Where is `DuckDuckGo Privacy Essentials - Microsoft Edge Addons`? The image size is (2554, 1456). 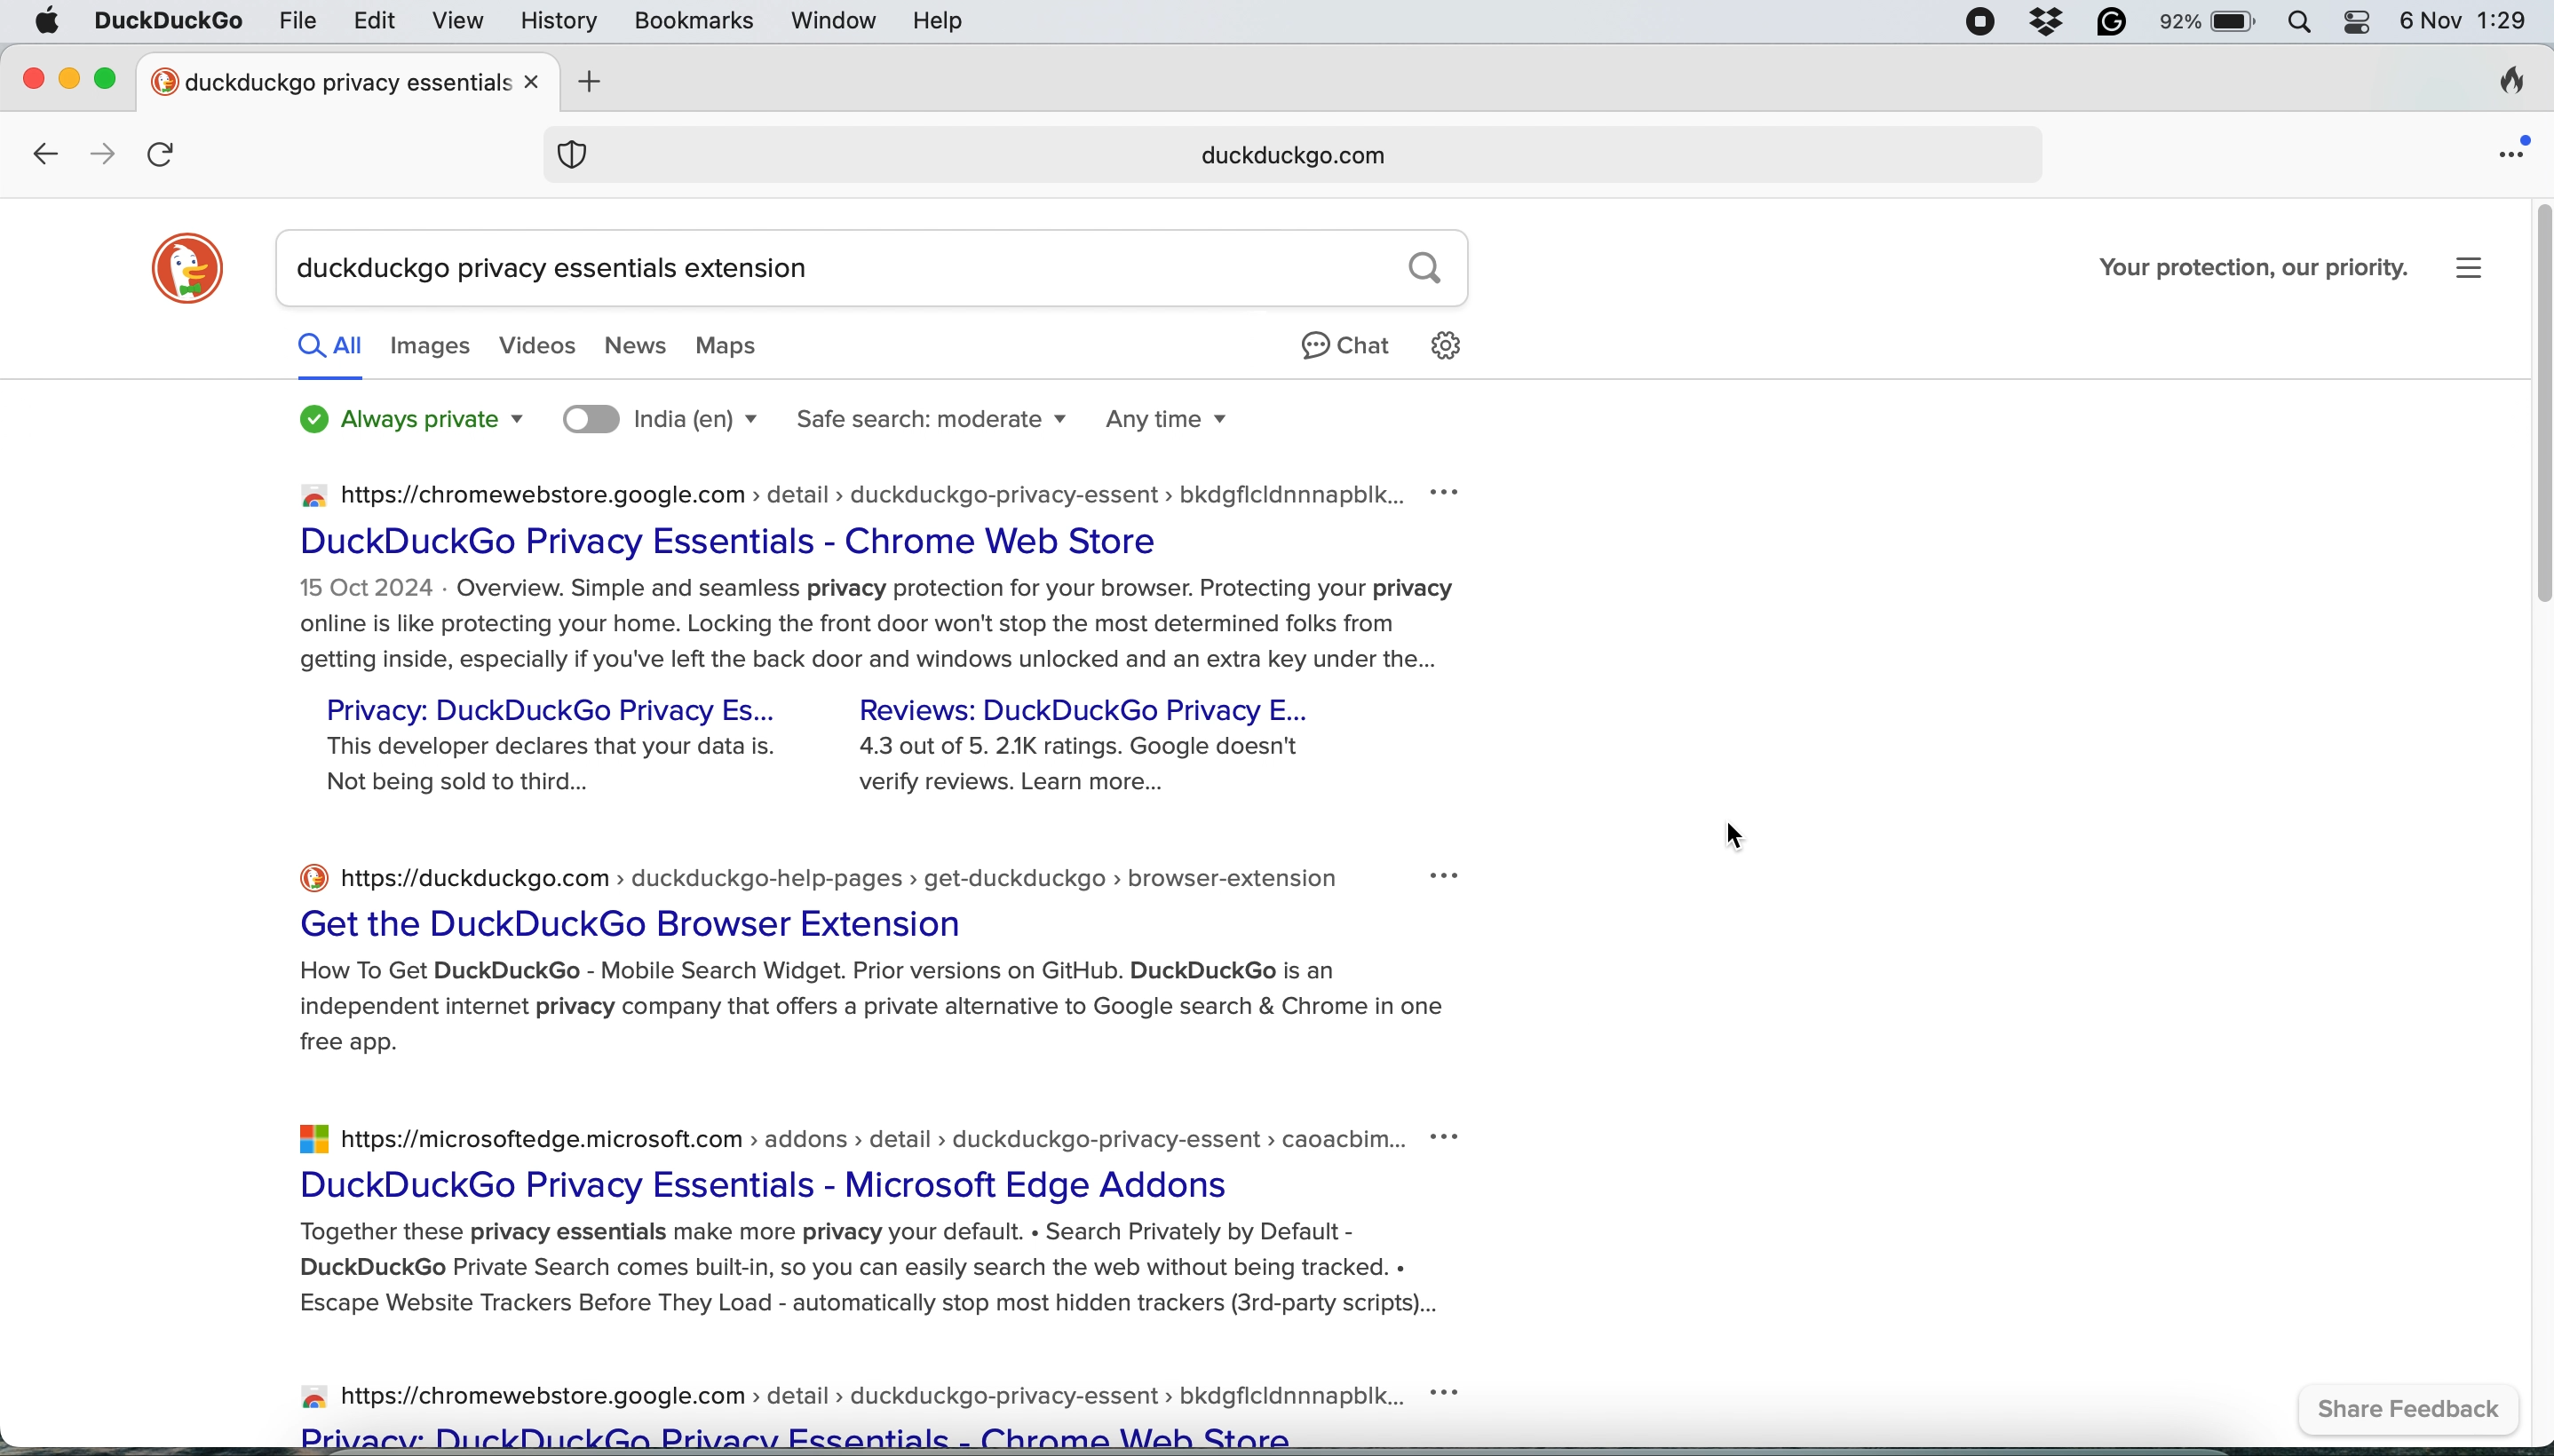 DuckDuckGo Privacy Essentials - Microsoft Edge Addons is located at coordinates (765, 1187).